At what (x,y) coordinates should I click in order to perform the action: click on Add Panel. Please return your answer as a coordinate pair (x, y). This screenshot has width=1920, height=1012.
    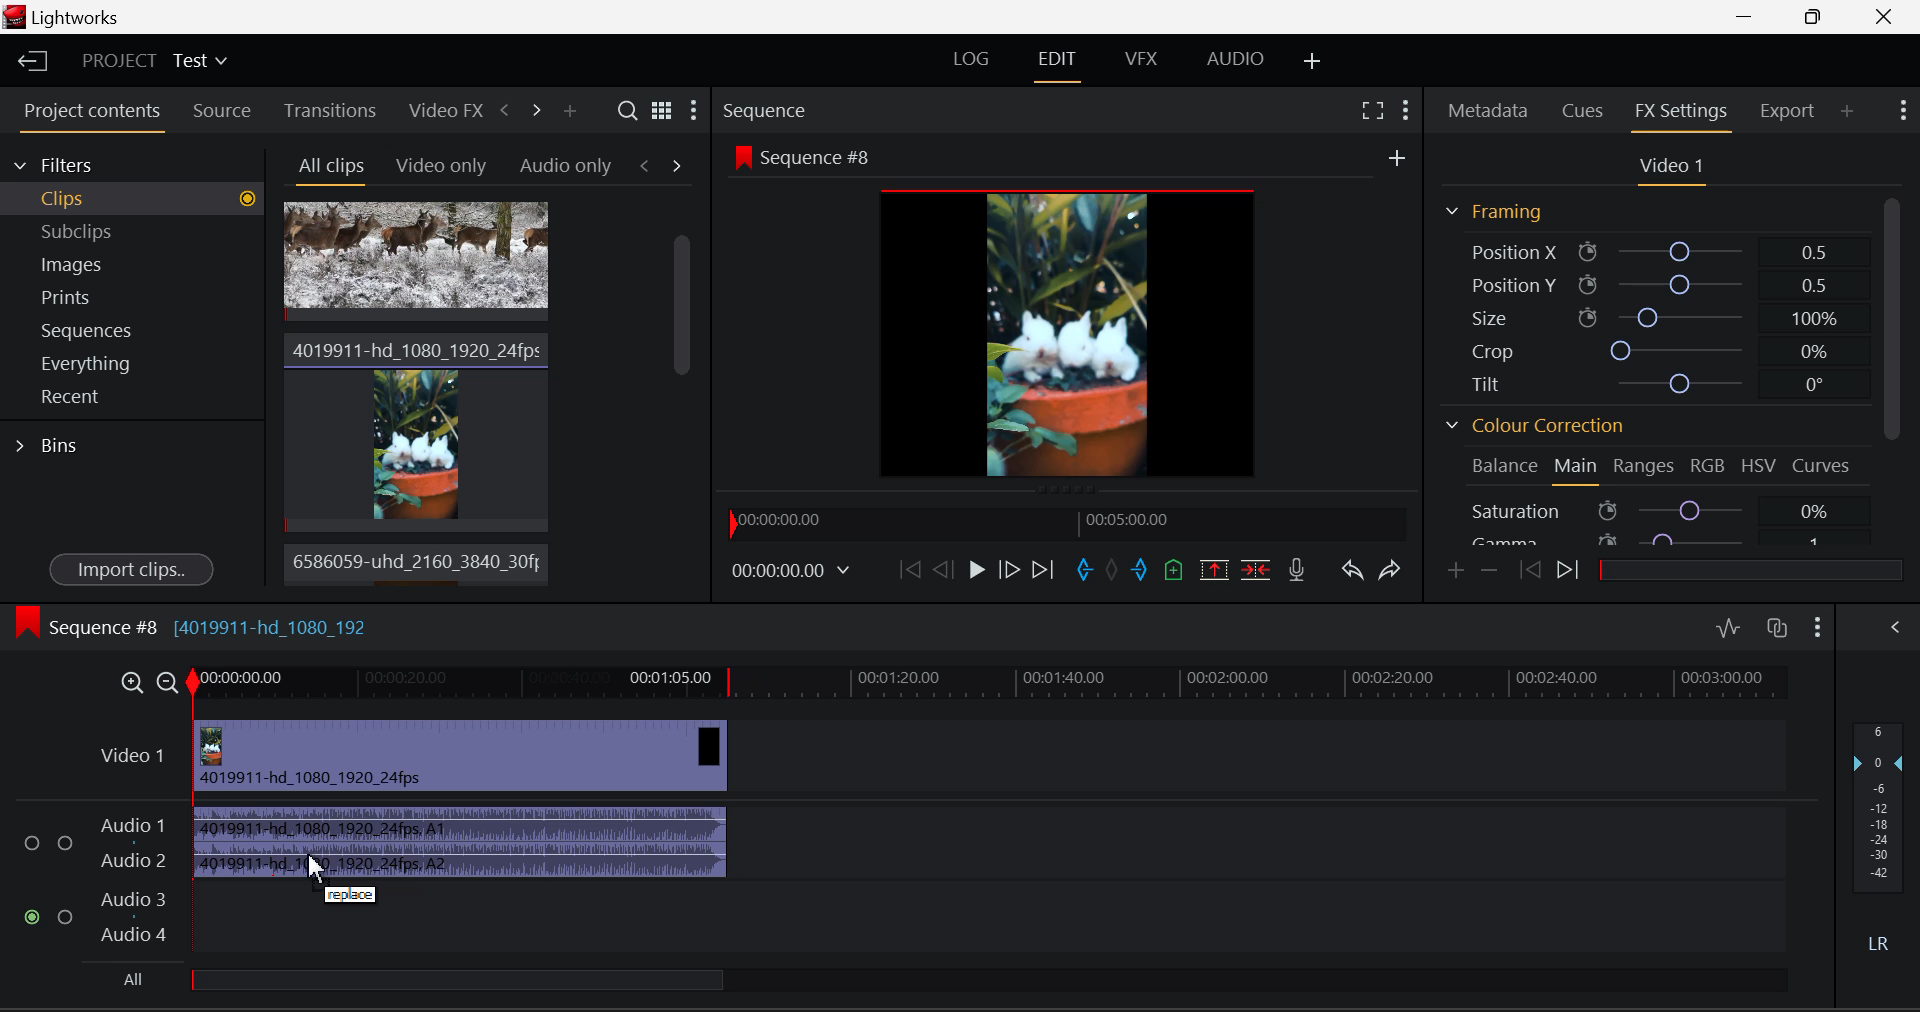
    Looking at the image, I should click on (569, 110).